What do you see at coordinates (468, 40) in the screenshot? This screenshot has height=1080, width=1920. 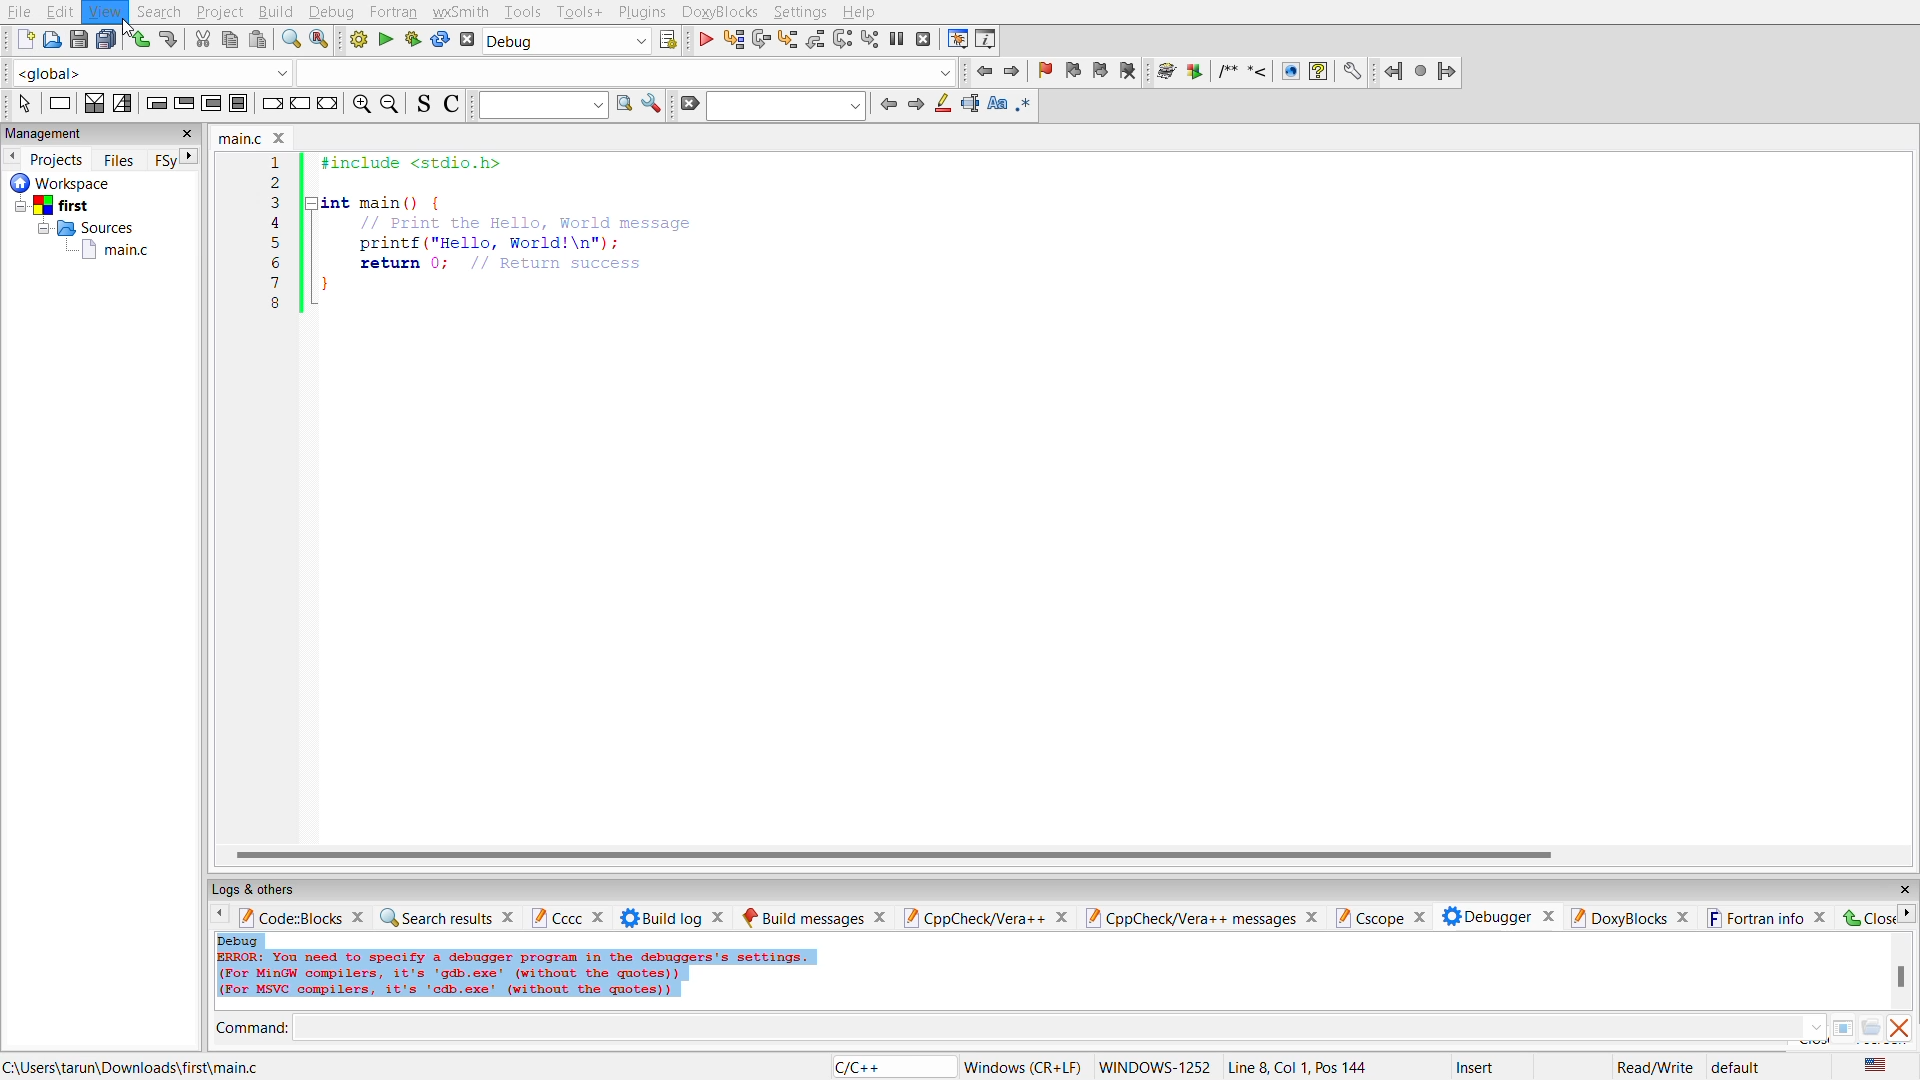 I see `abort` at bounding box center [468, 40].